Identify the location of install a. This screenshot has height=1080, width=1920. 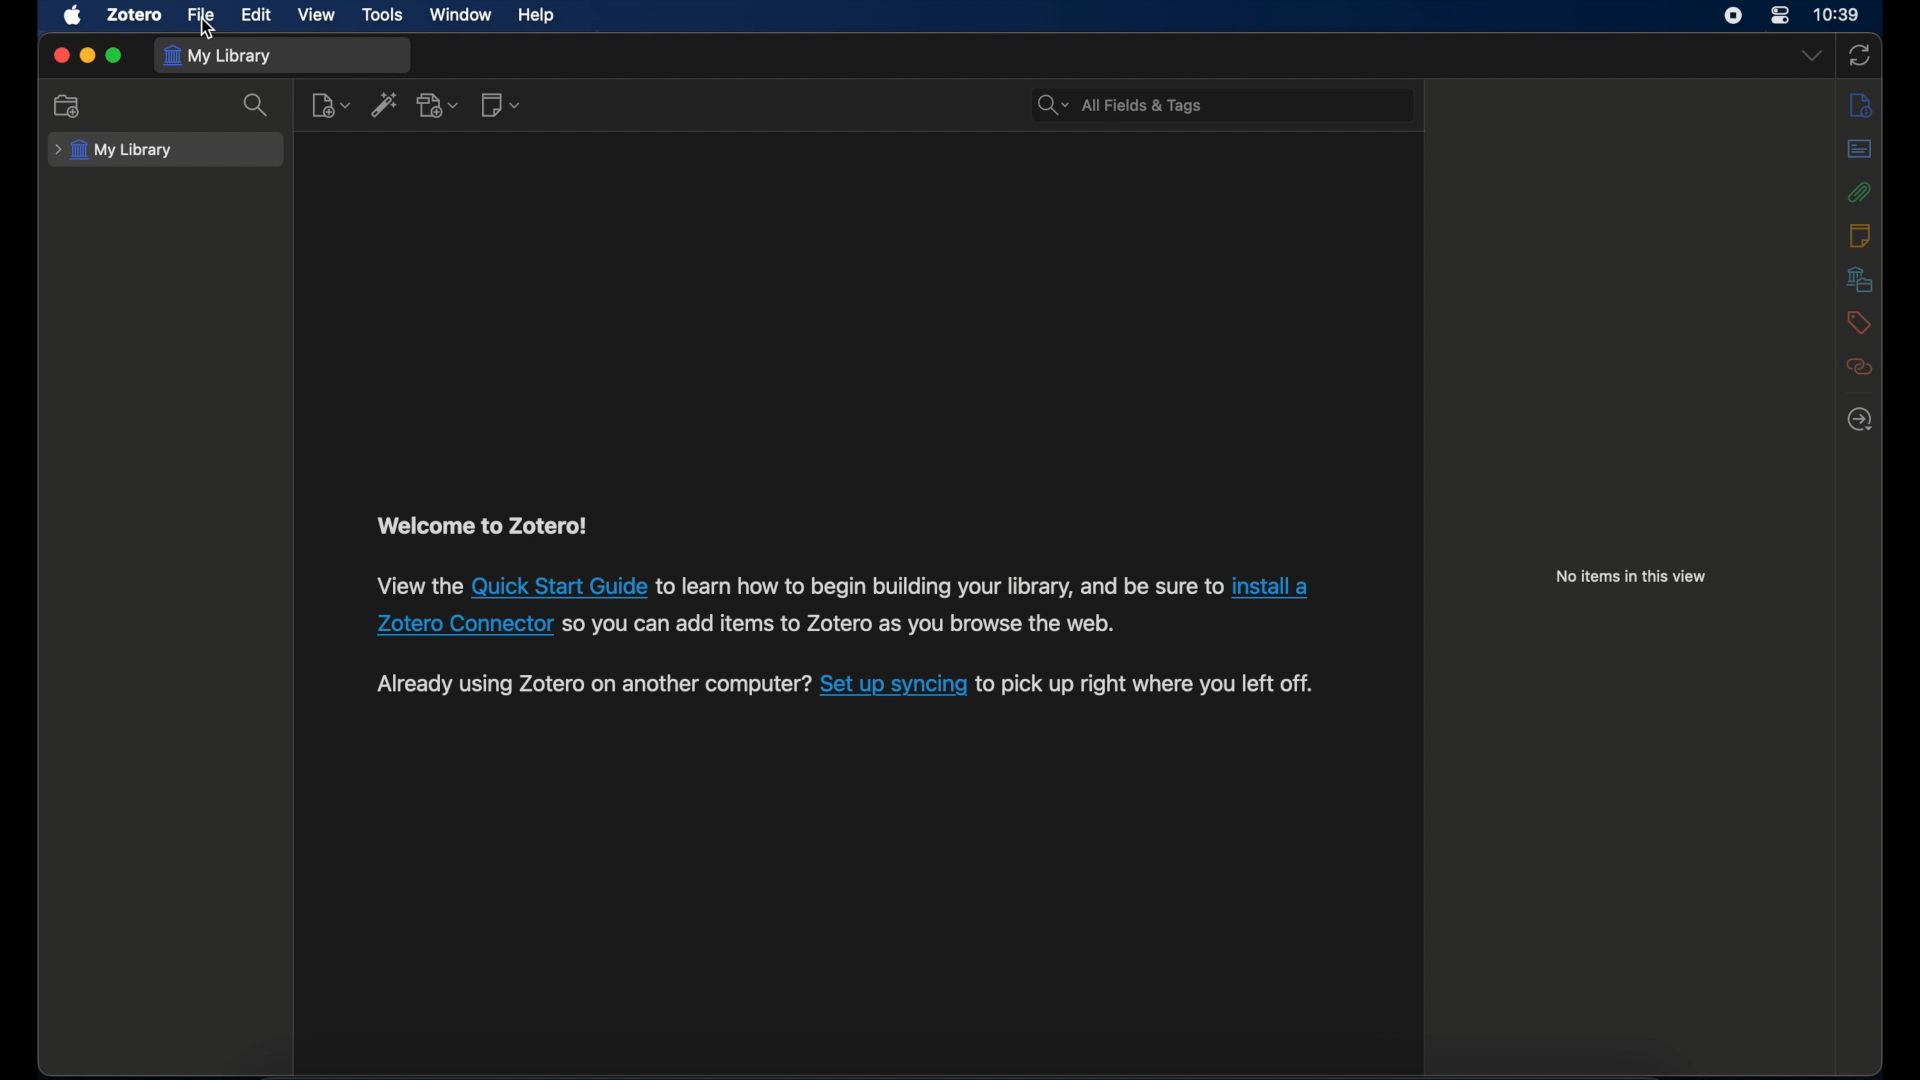
(1274, 586).